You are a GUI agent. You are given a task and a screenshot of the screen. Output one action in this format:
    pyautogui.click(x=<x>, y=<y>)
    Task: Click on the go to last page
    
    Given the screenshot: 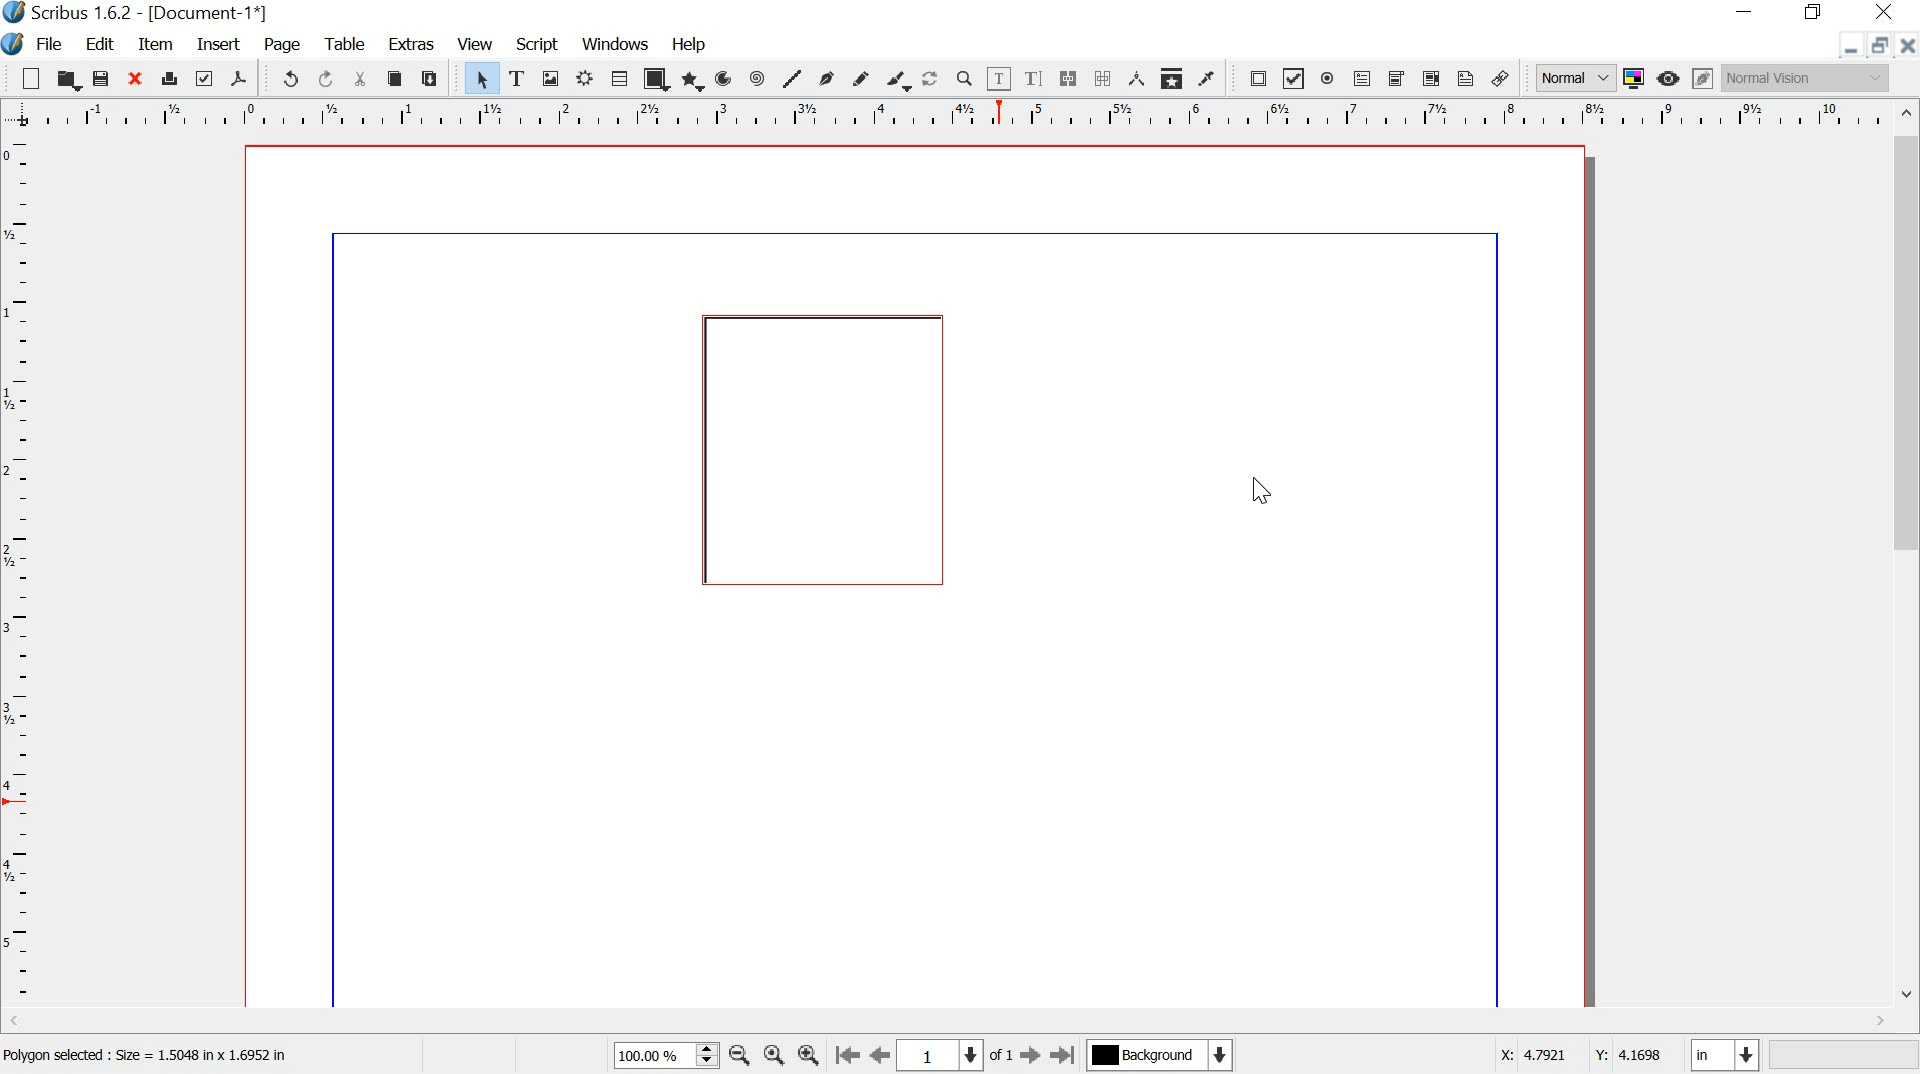 What is the action you would take?
    pyautogui.click(x=1066, y=1054)
    